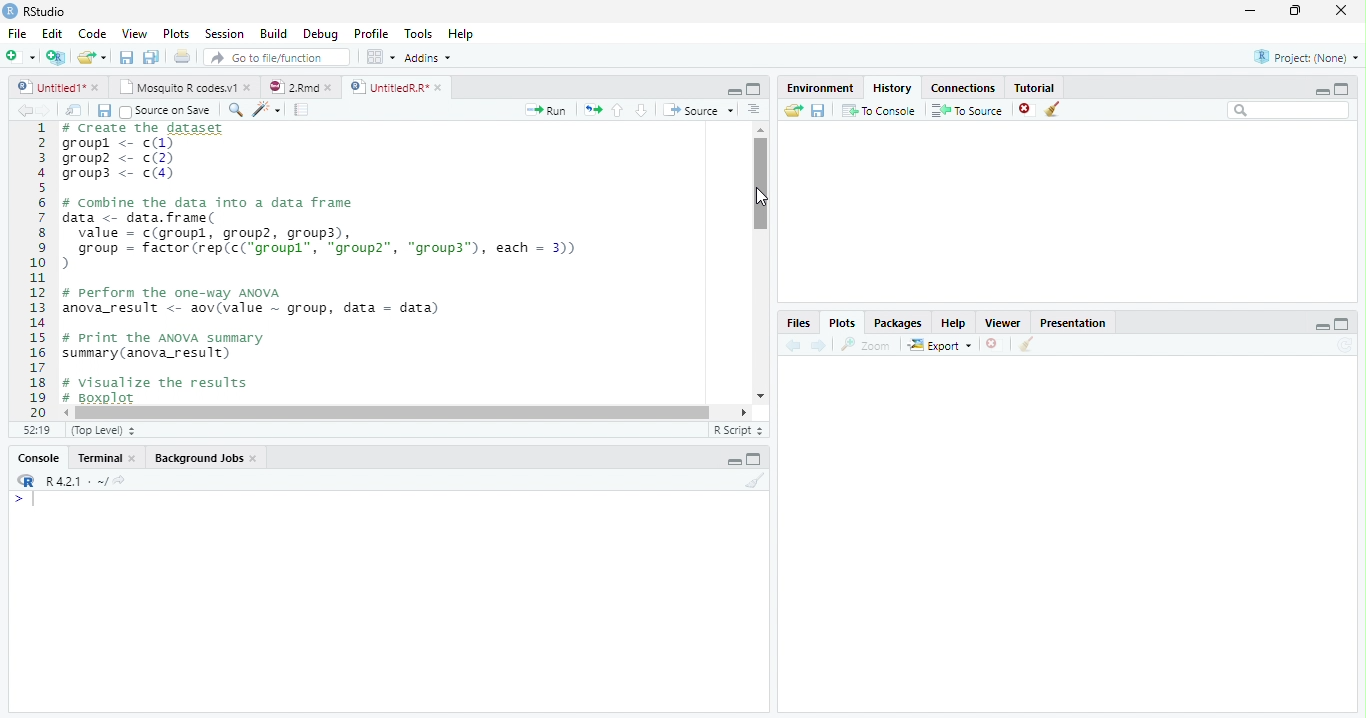  I want to click on History, so click(893, 87).